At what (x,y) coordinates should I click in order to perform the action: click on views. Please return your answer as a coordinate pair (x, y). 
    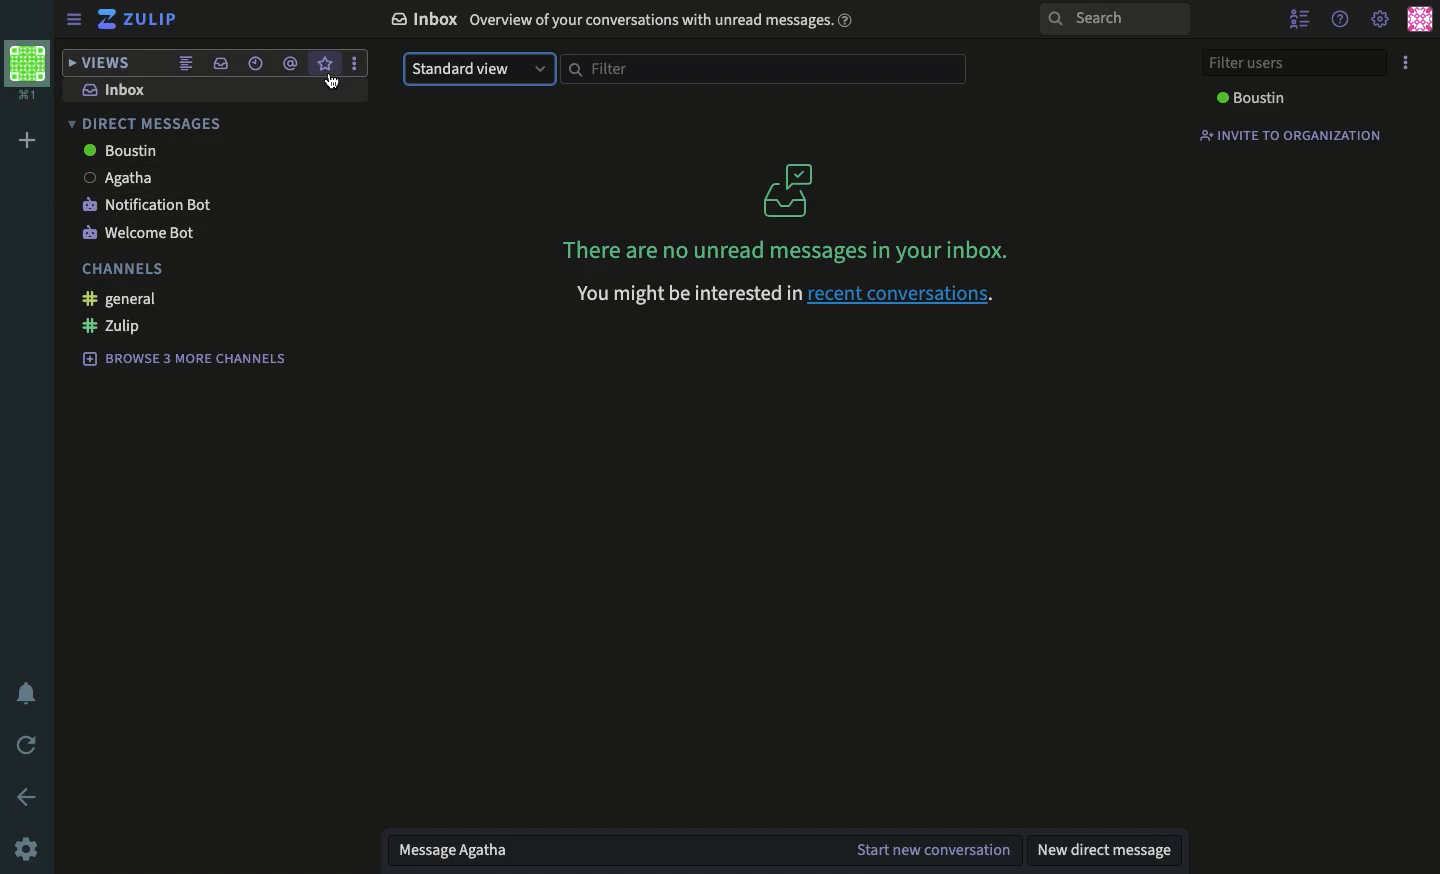
    Looking at the image, I should click on (103, 63).